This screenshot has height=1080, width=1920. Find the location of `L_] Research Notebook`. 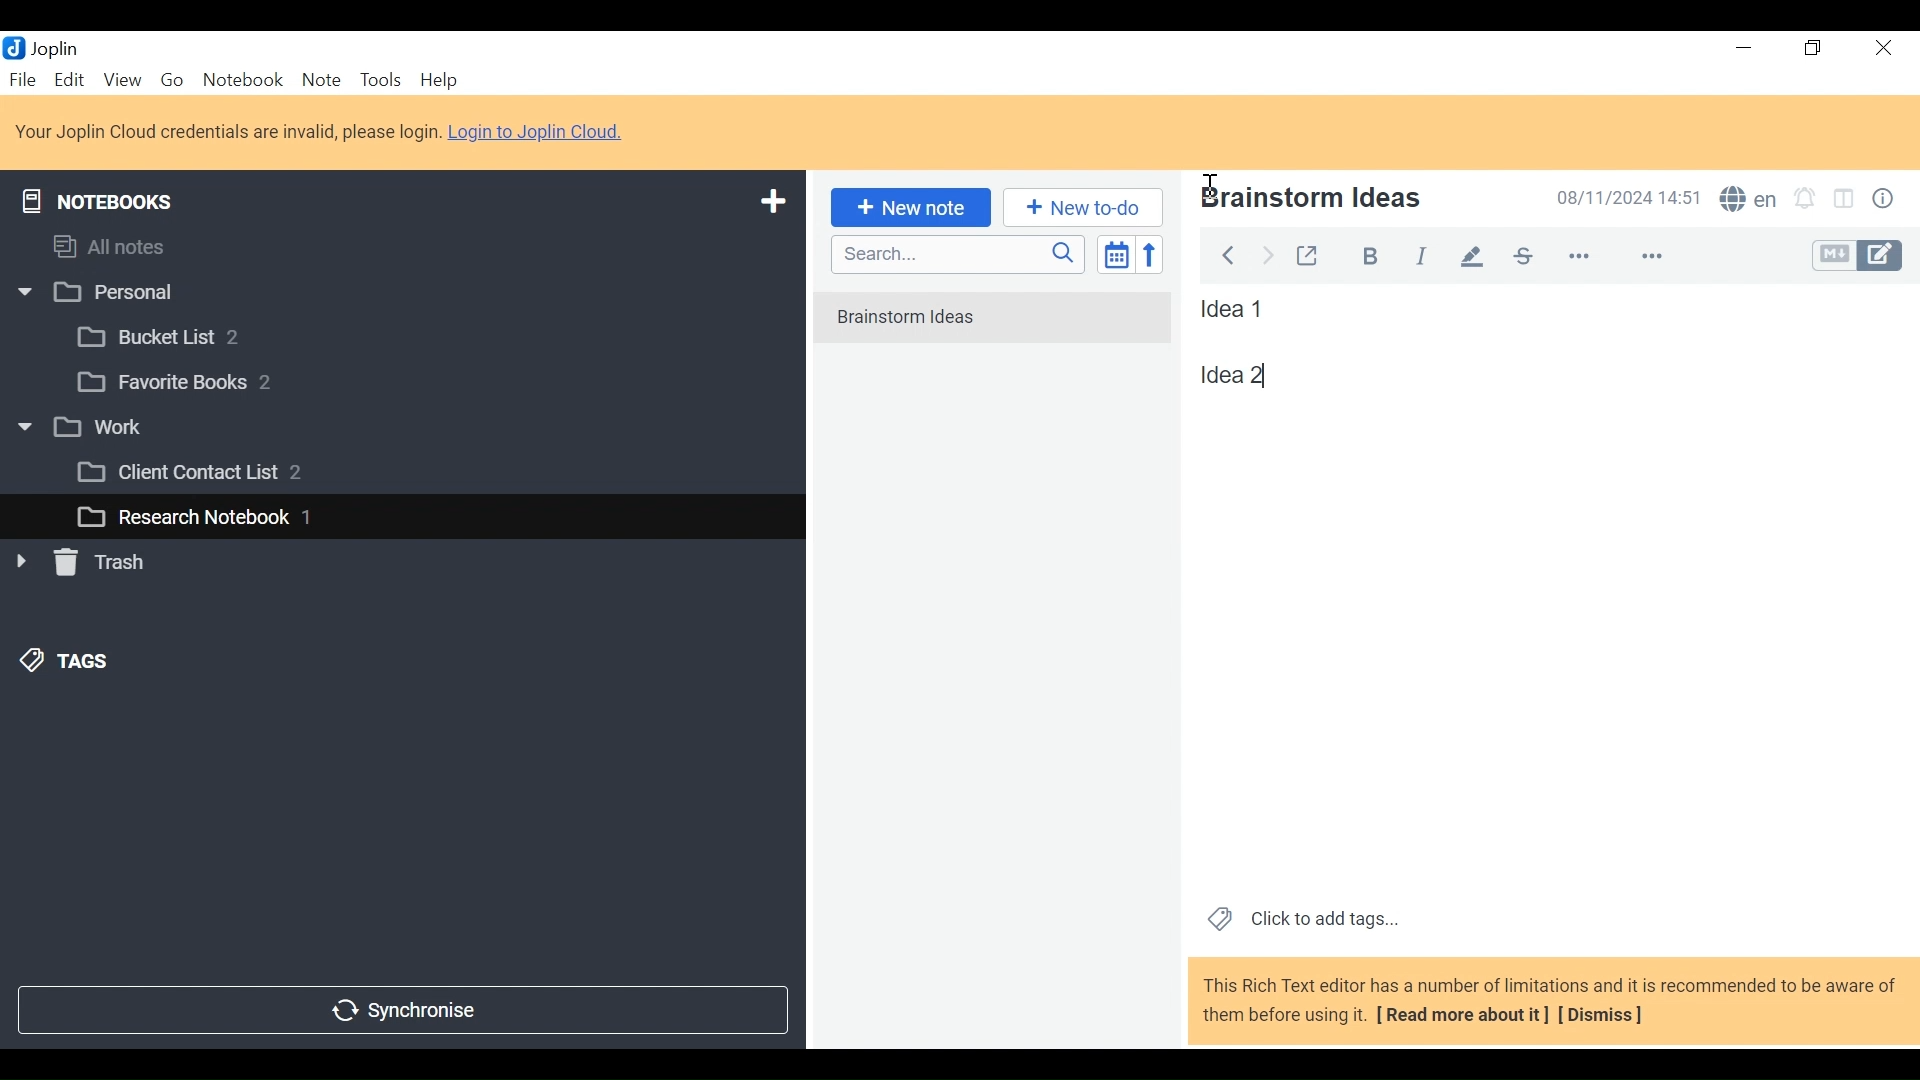

L_] Research Notebook is located at coordinates (182, 518).